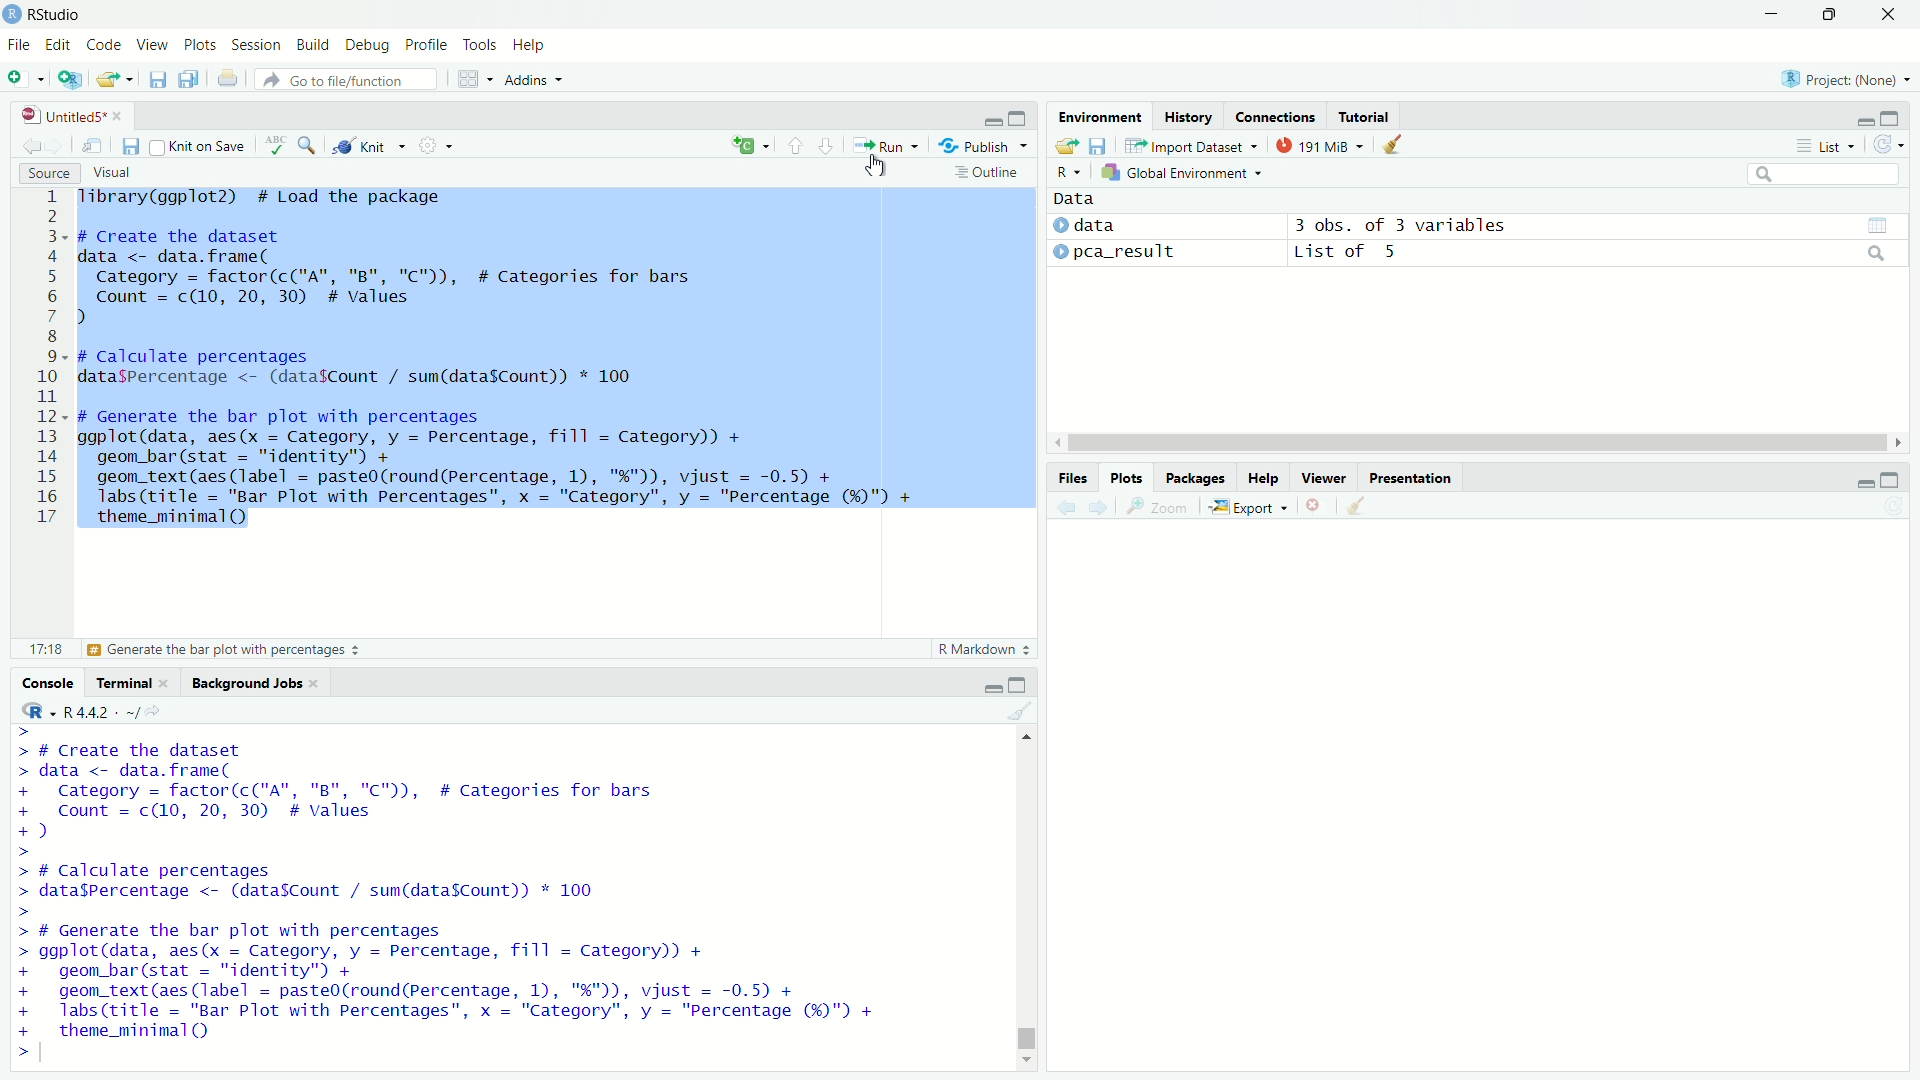  What do you see at coordinates (1395, 145) in the screenshot?
I see `clear all objects` at bounding box center [1395, 145].